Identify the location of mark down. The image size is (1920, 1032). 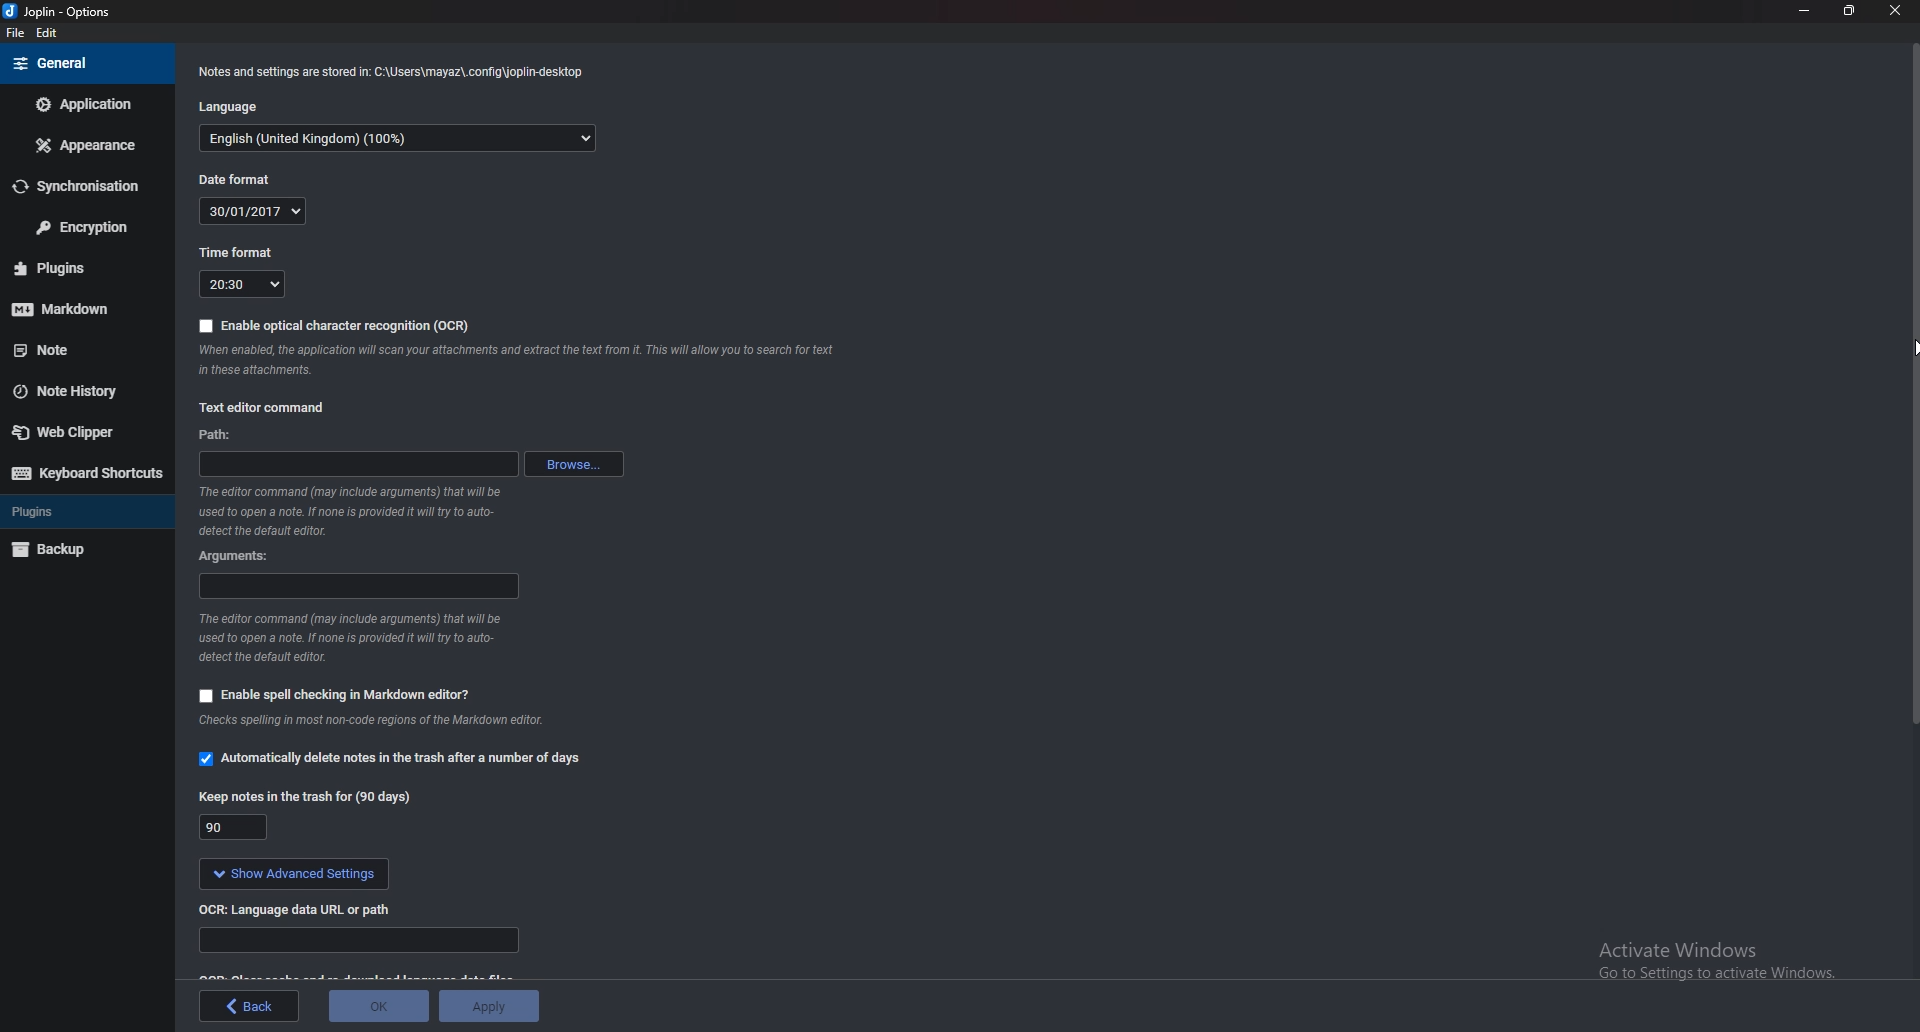
(67, 310).